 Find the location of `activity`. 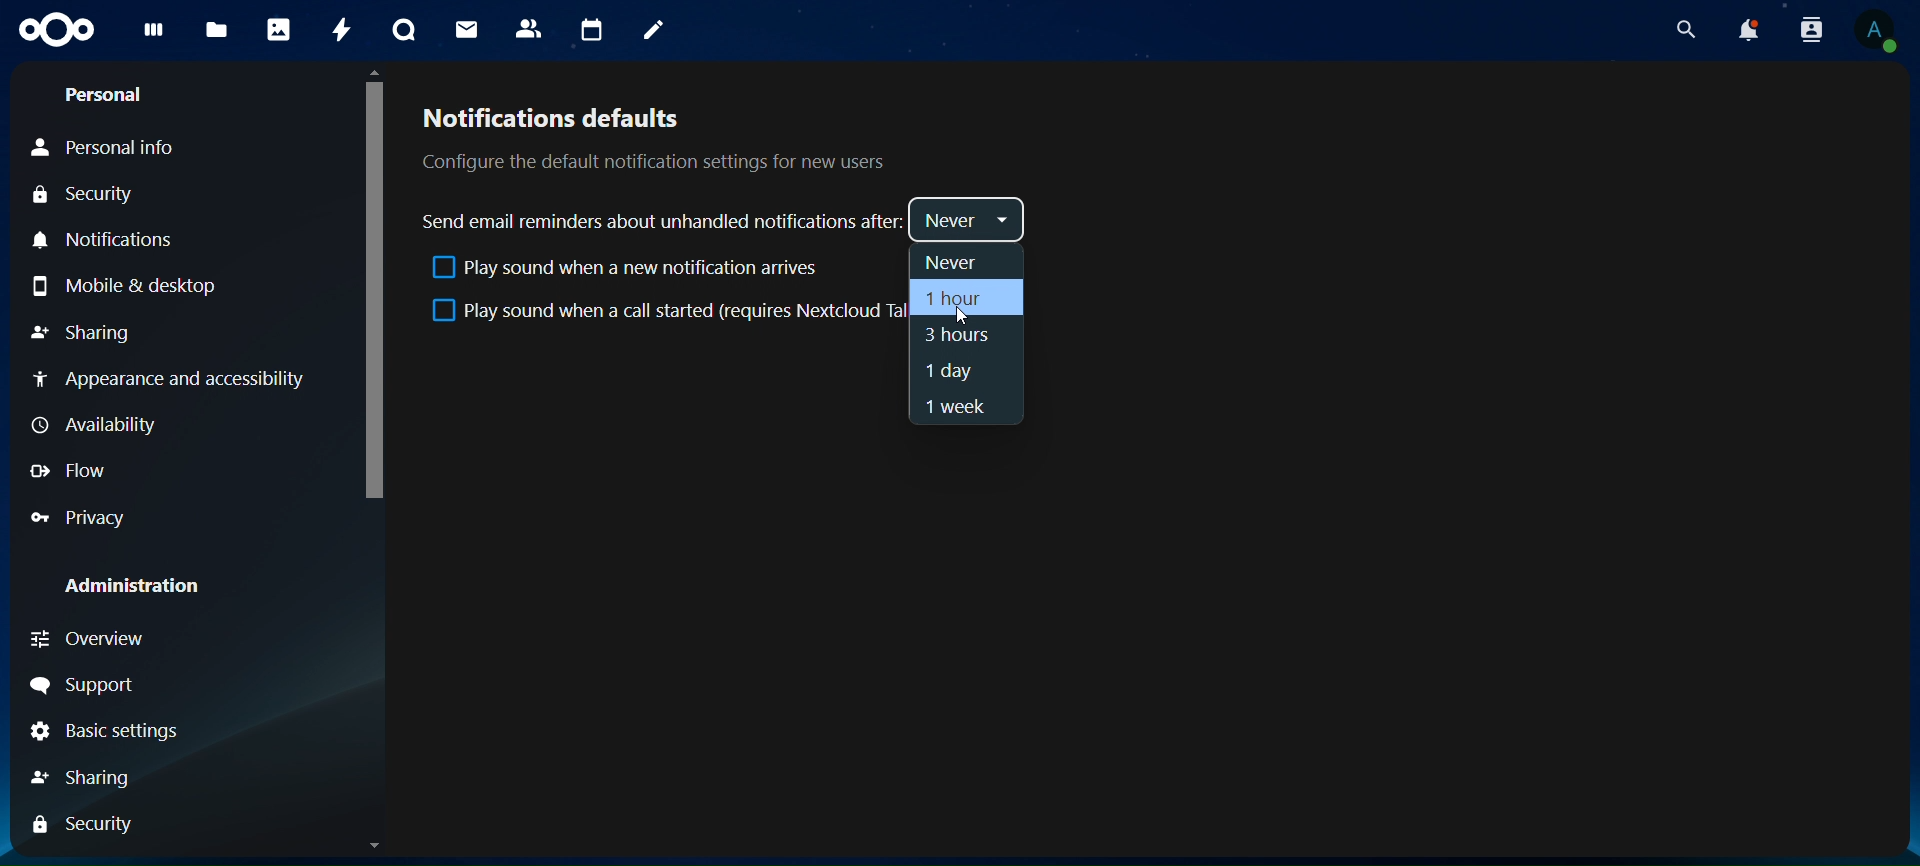

activity is located at coordinates (340, 33).